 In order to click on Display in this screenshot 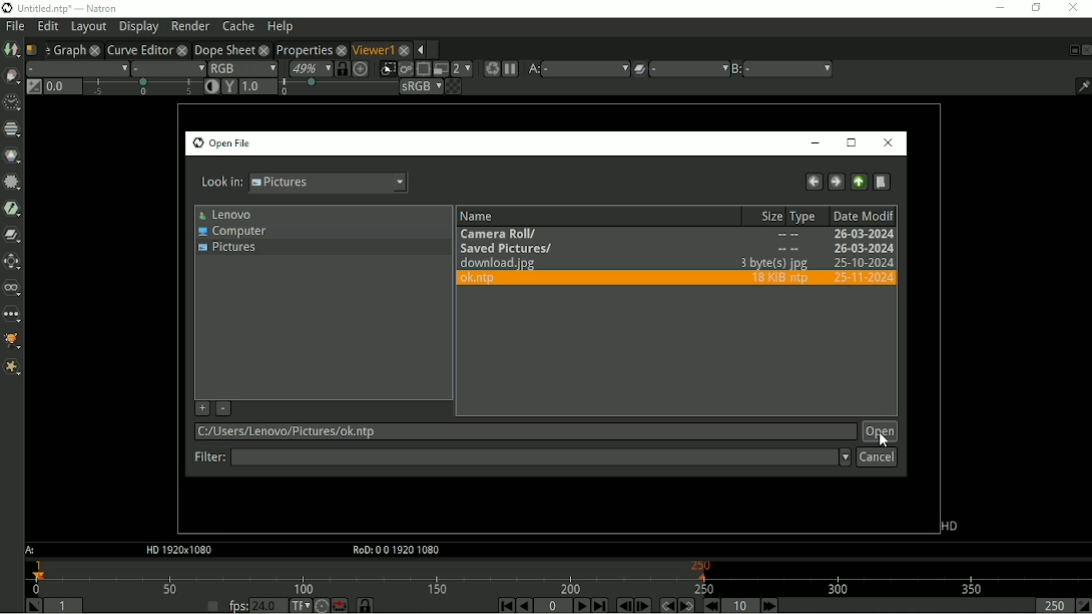, I will do `click(139, 27)`.